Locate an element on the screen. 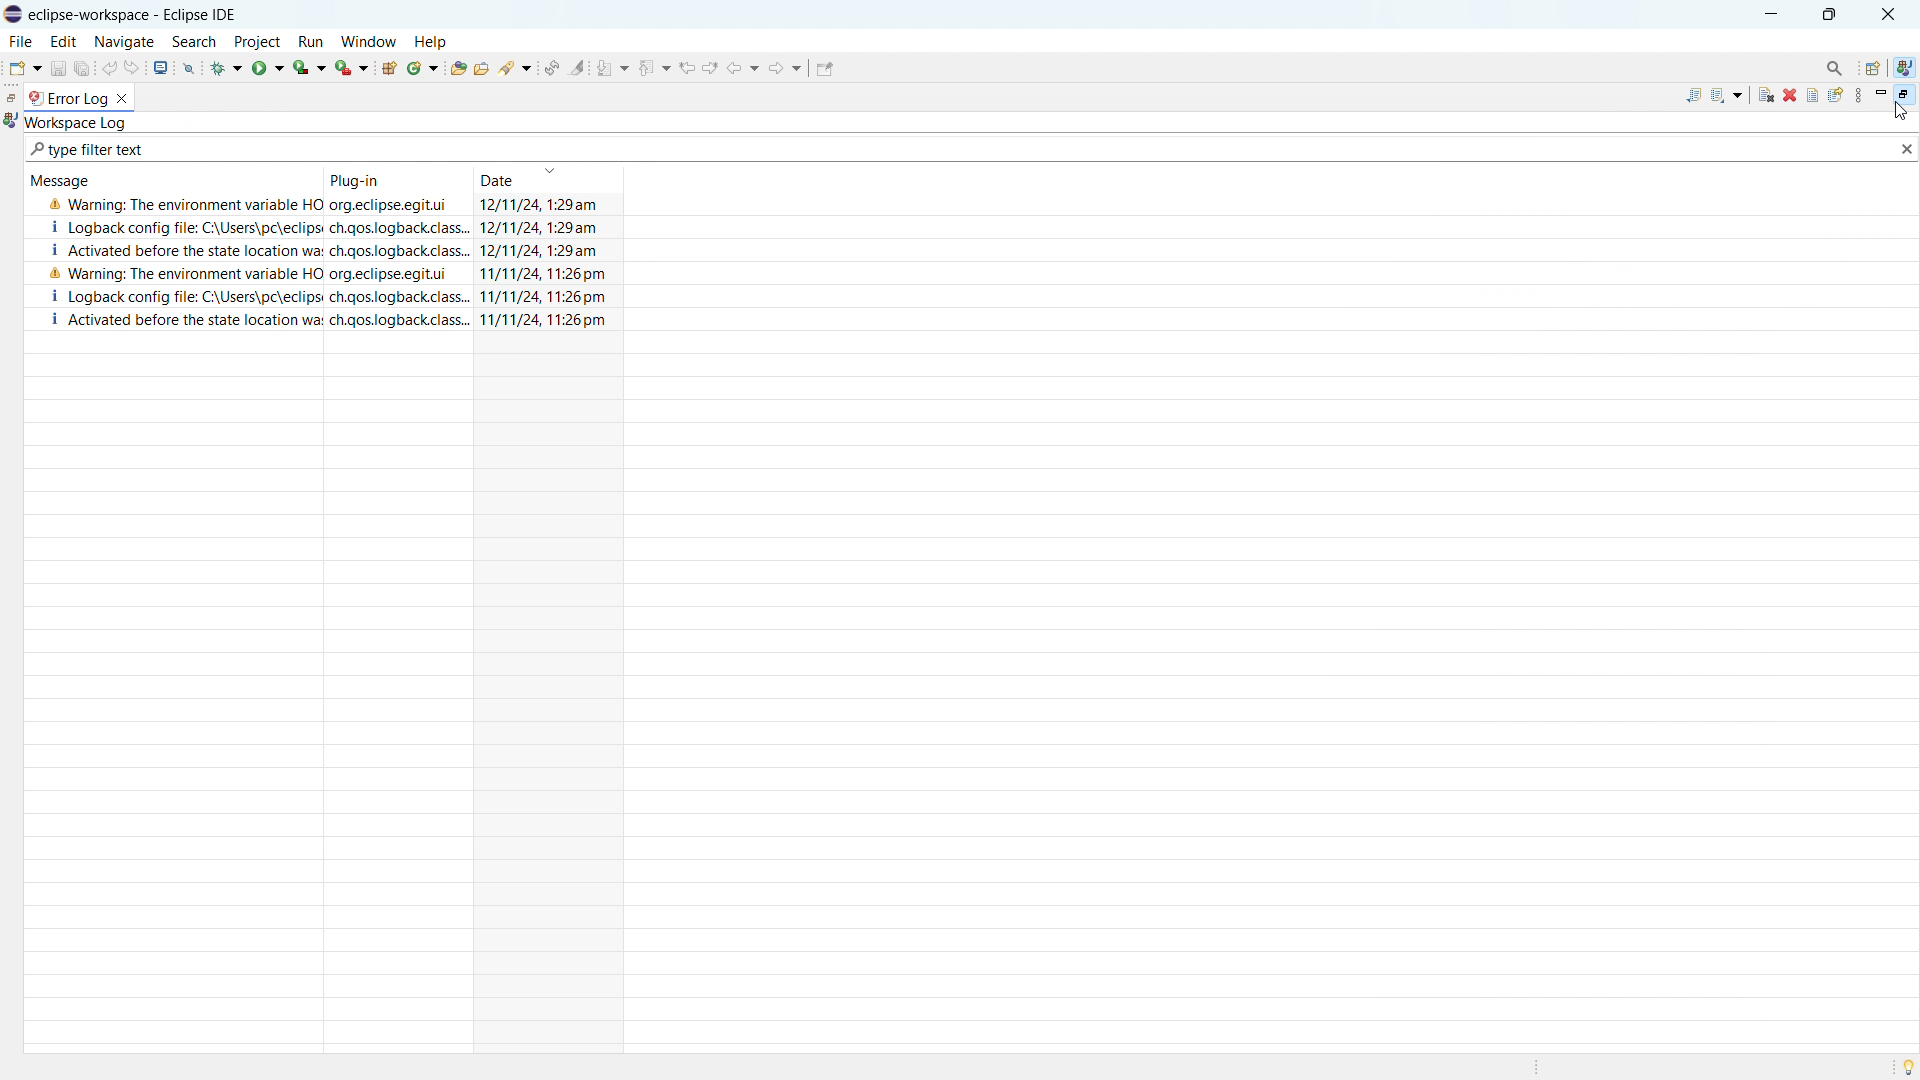 This screenshot has height=1080, width=1920. Navigate is located at coordinates (124, 40).